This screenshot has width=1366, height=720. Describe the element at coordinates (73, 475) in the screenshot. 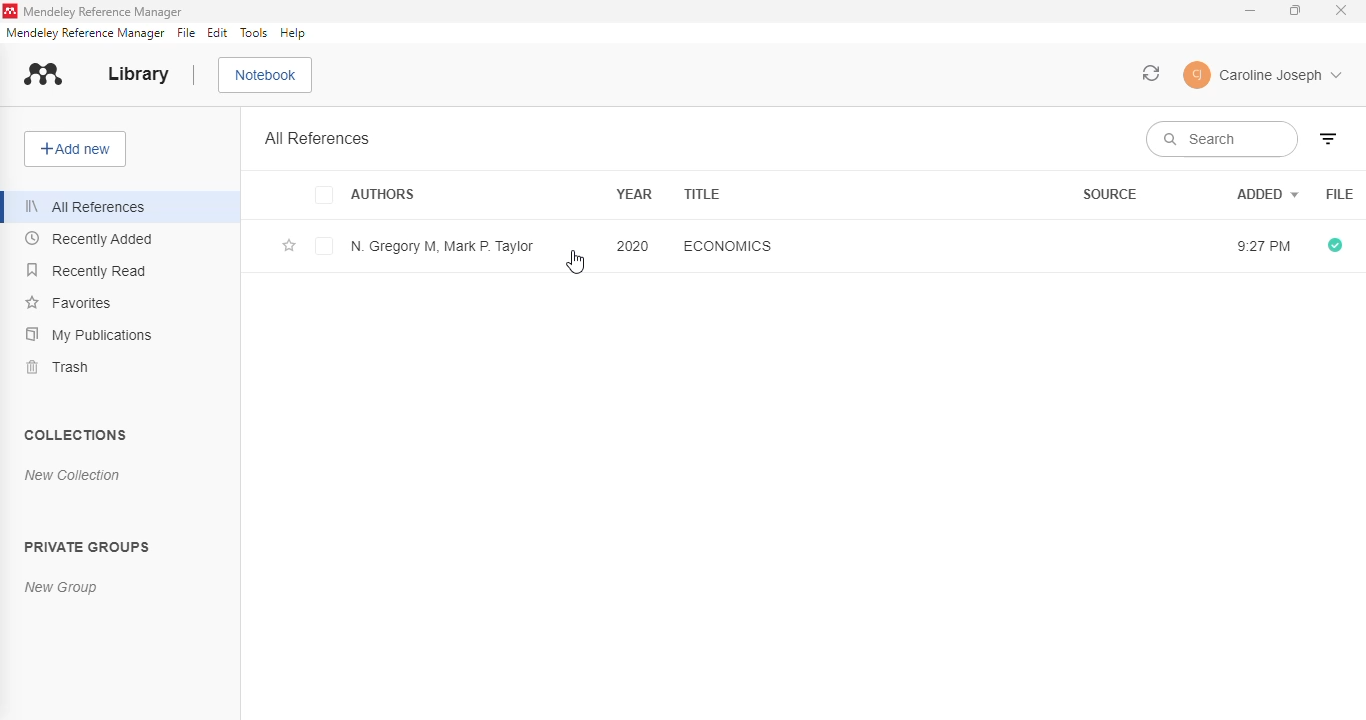

I see `new collection` at that location.